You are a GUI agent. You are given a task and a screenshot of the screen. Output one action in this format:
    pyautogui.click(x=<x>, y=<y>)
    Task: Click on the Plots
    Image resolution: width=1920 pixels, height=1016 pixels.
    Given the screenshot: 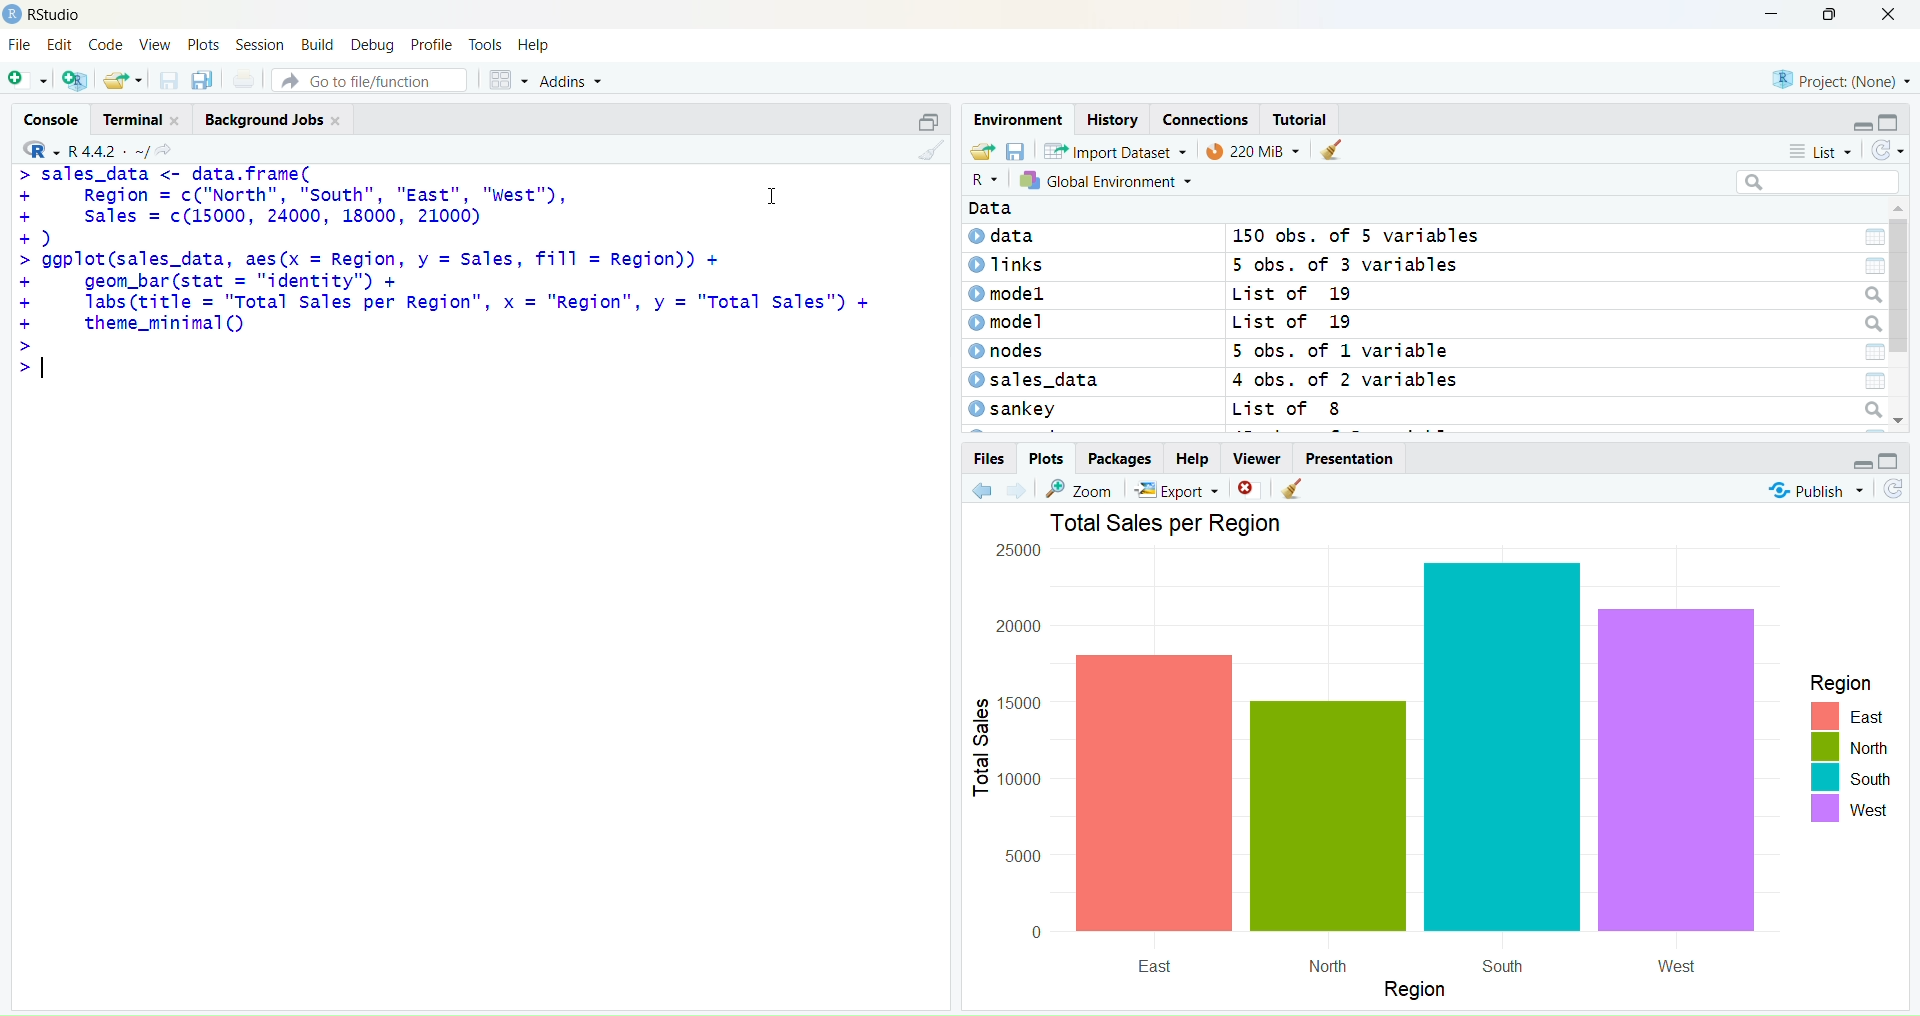 What is the action you would take?
    pyautogui.click(x=203, y=42)
    